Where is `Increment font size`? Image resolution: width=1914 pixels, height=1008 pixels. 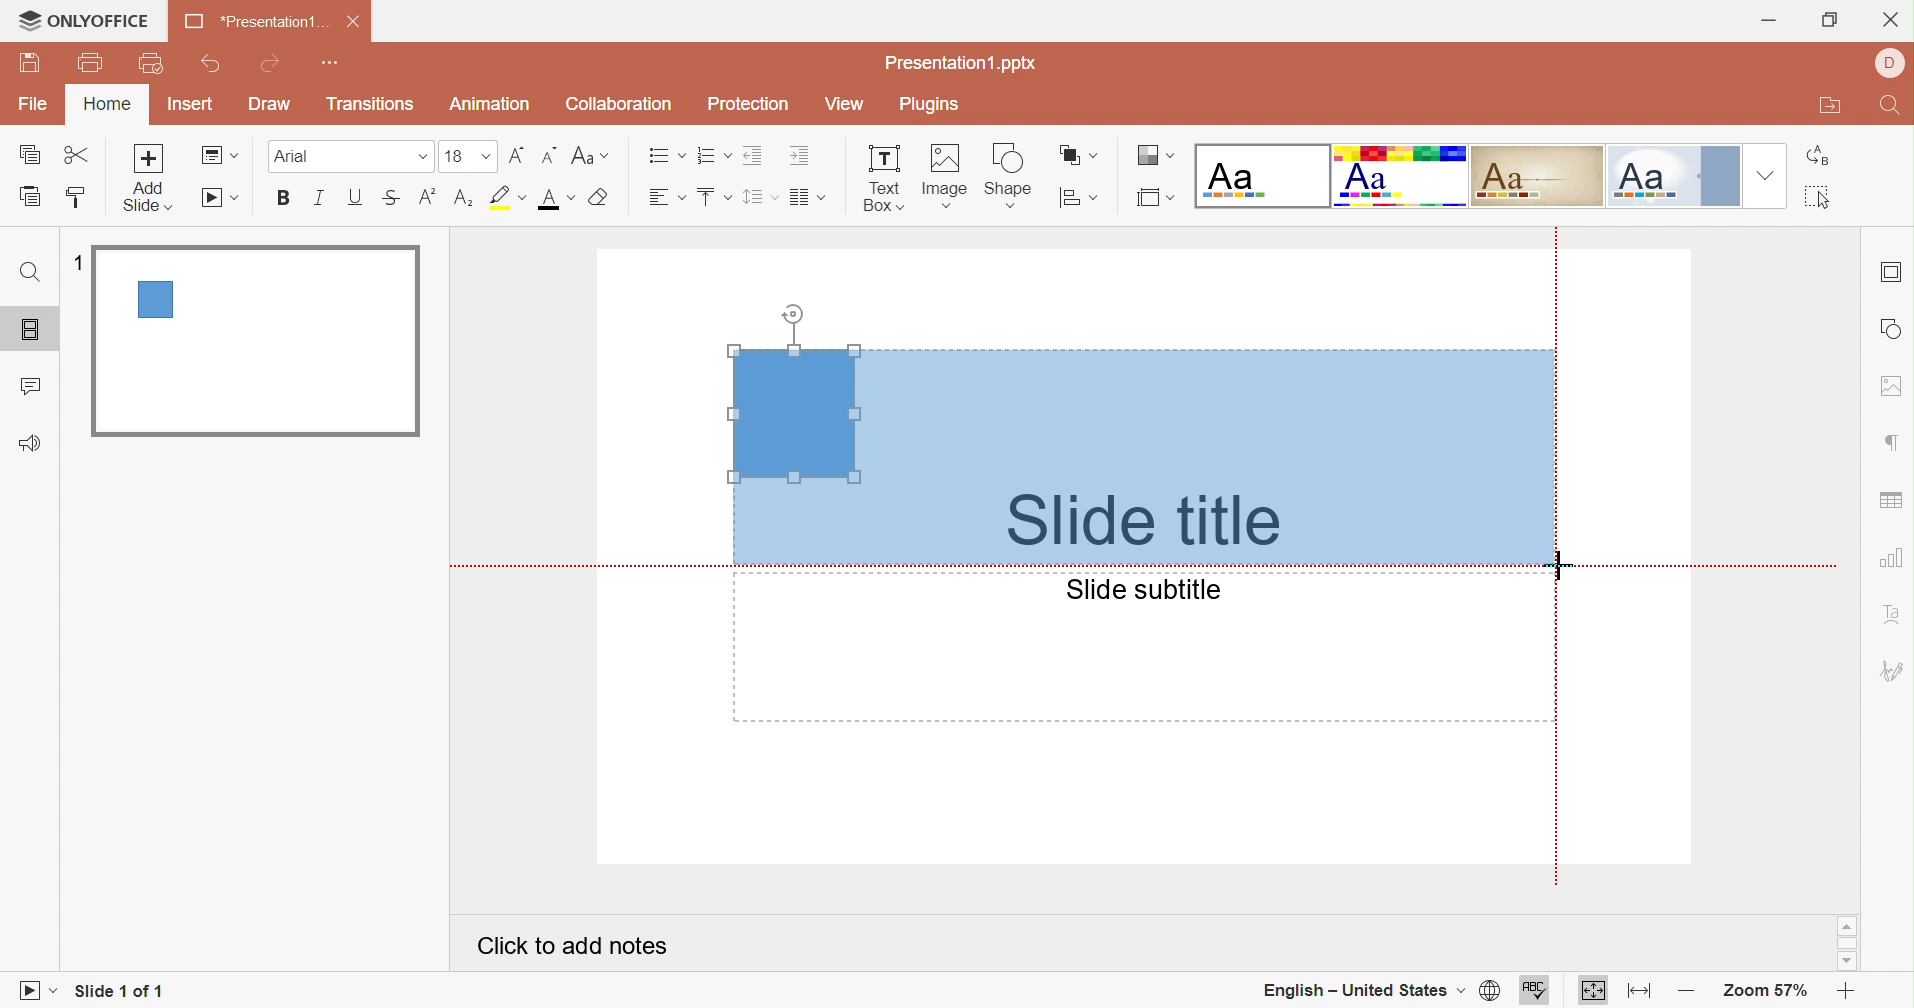
Increment font size is located at coordinates (517, 158).